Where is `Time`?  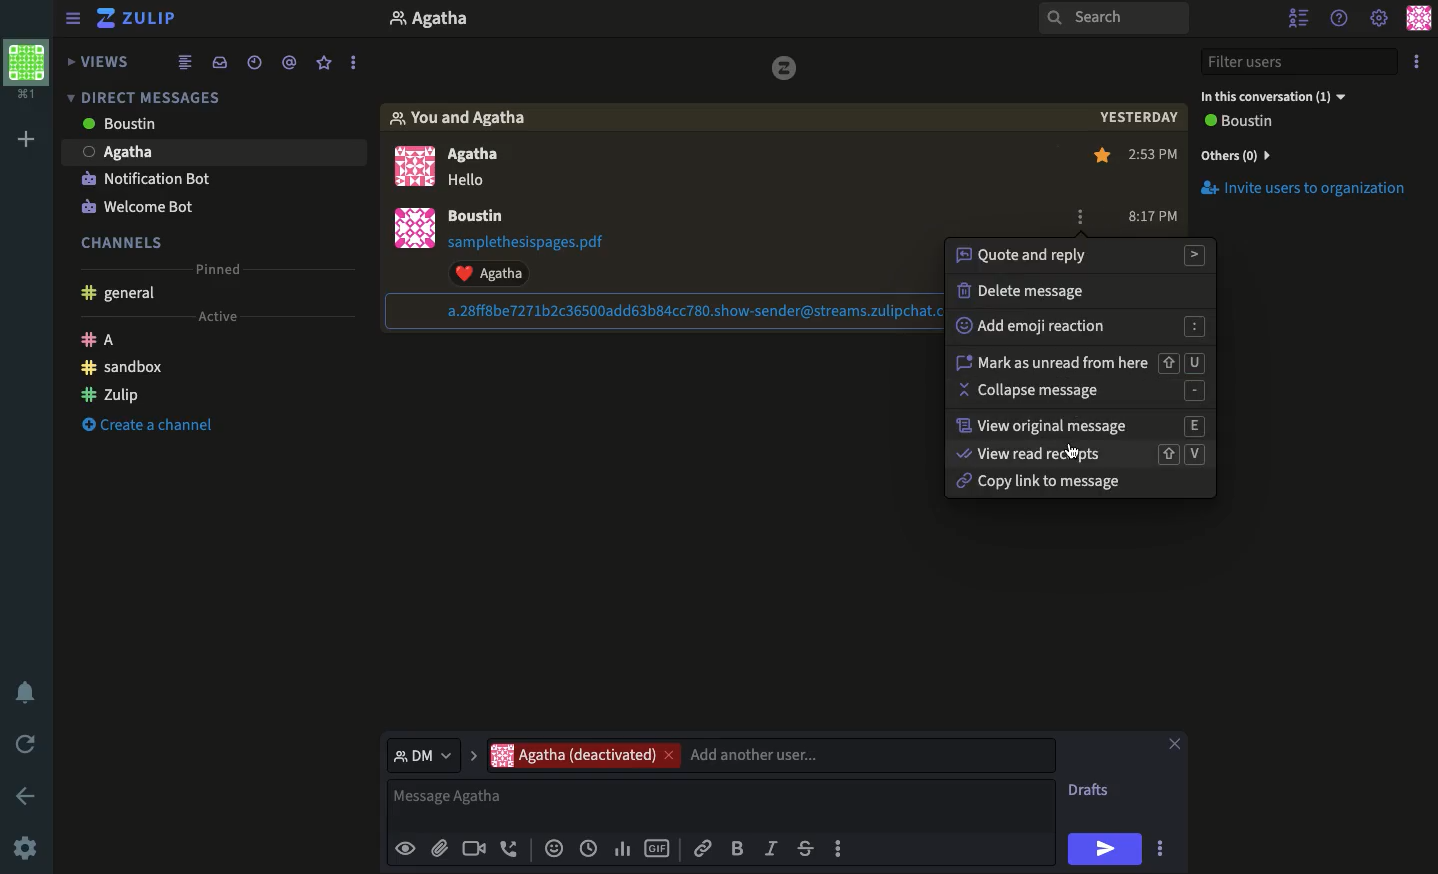
Time is located at coordinates (1157, 185).